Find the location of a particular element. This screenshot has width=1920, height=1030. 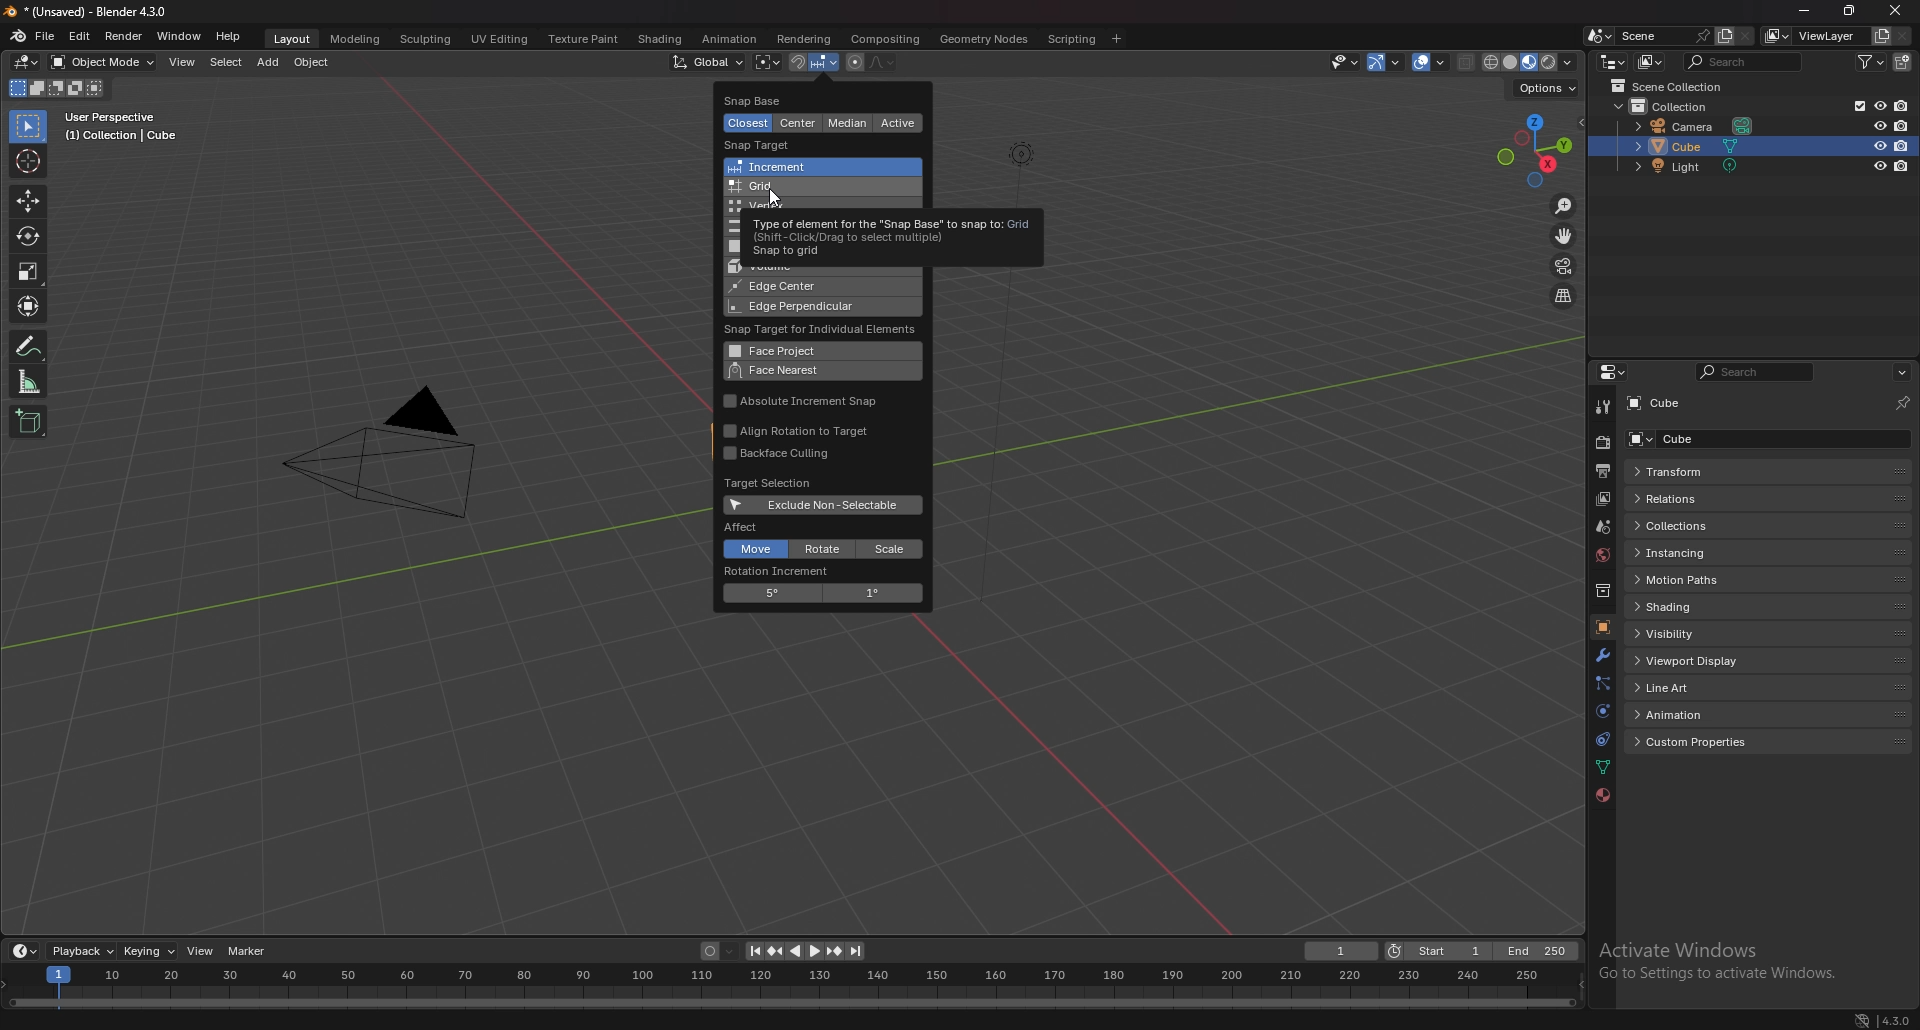

volume is located at coordinates (789, 269).